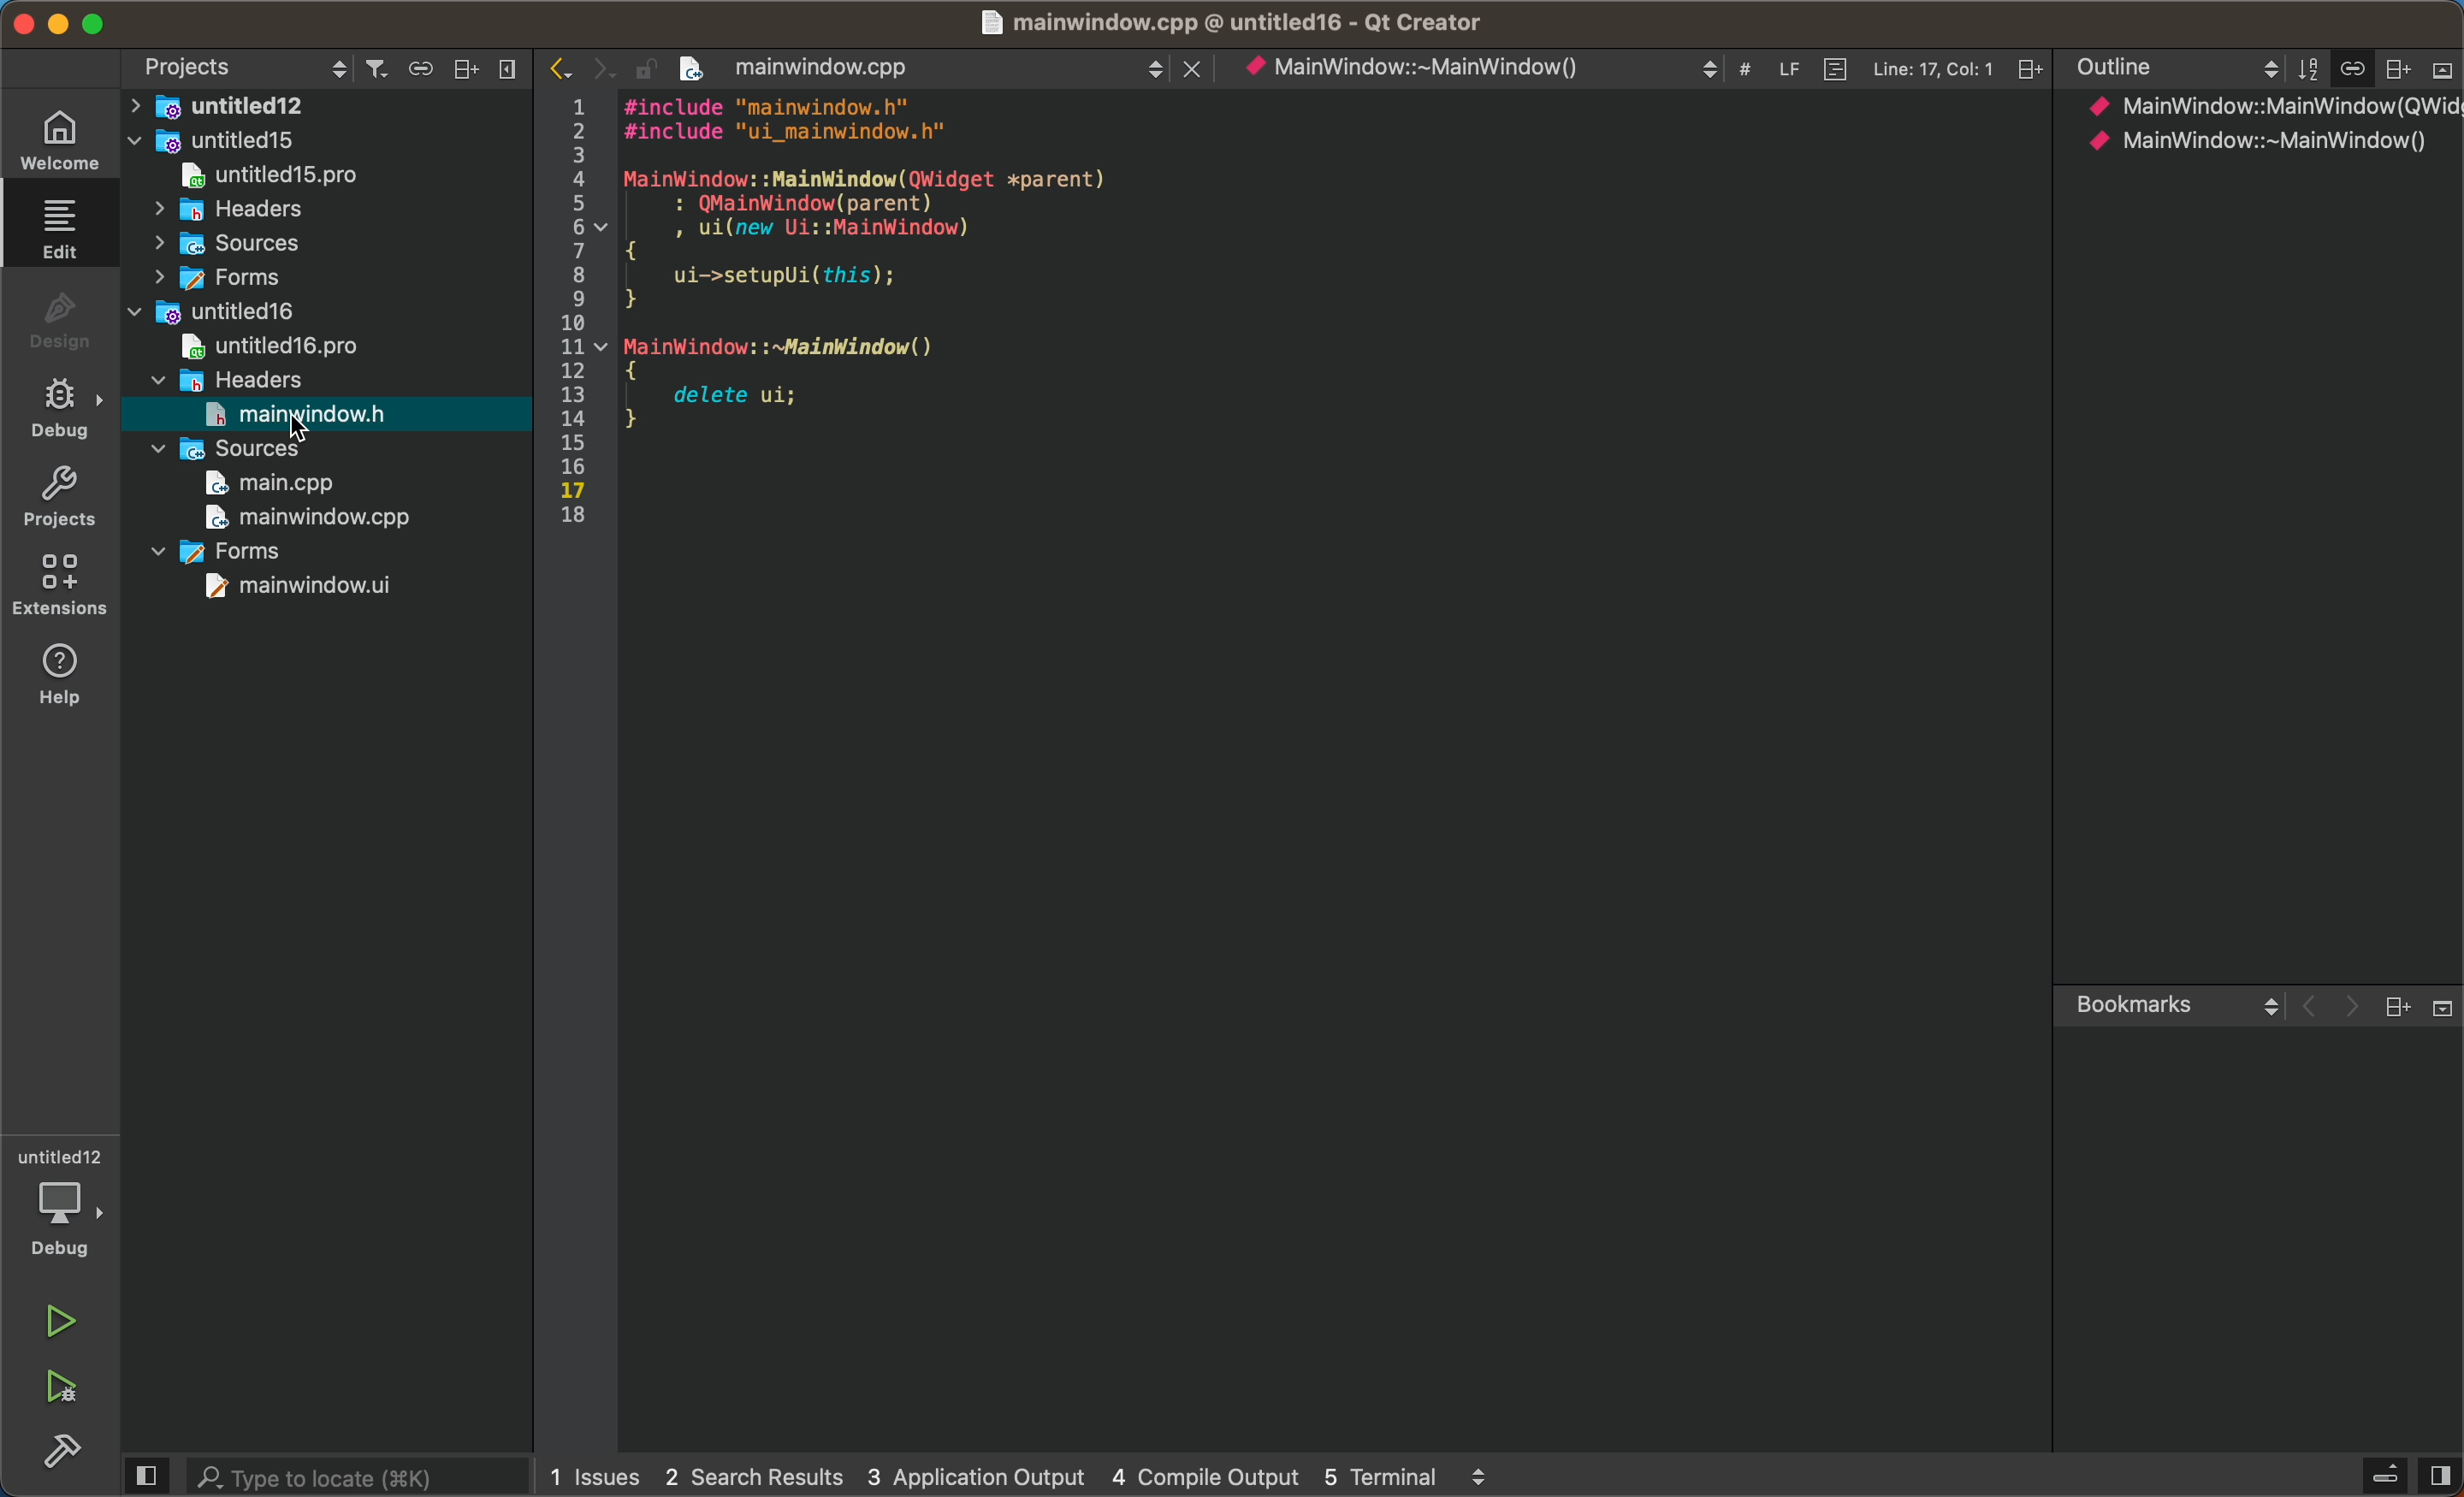  Describe the element at coordinates (59, 1454) in the screenshot. I see `build` at that location.